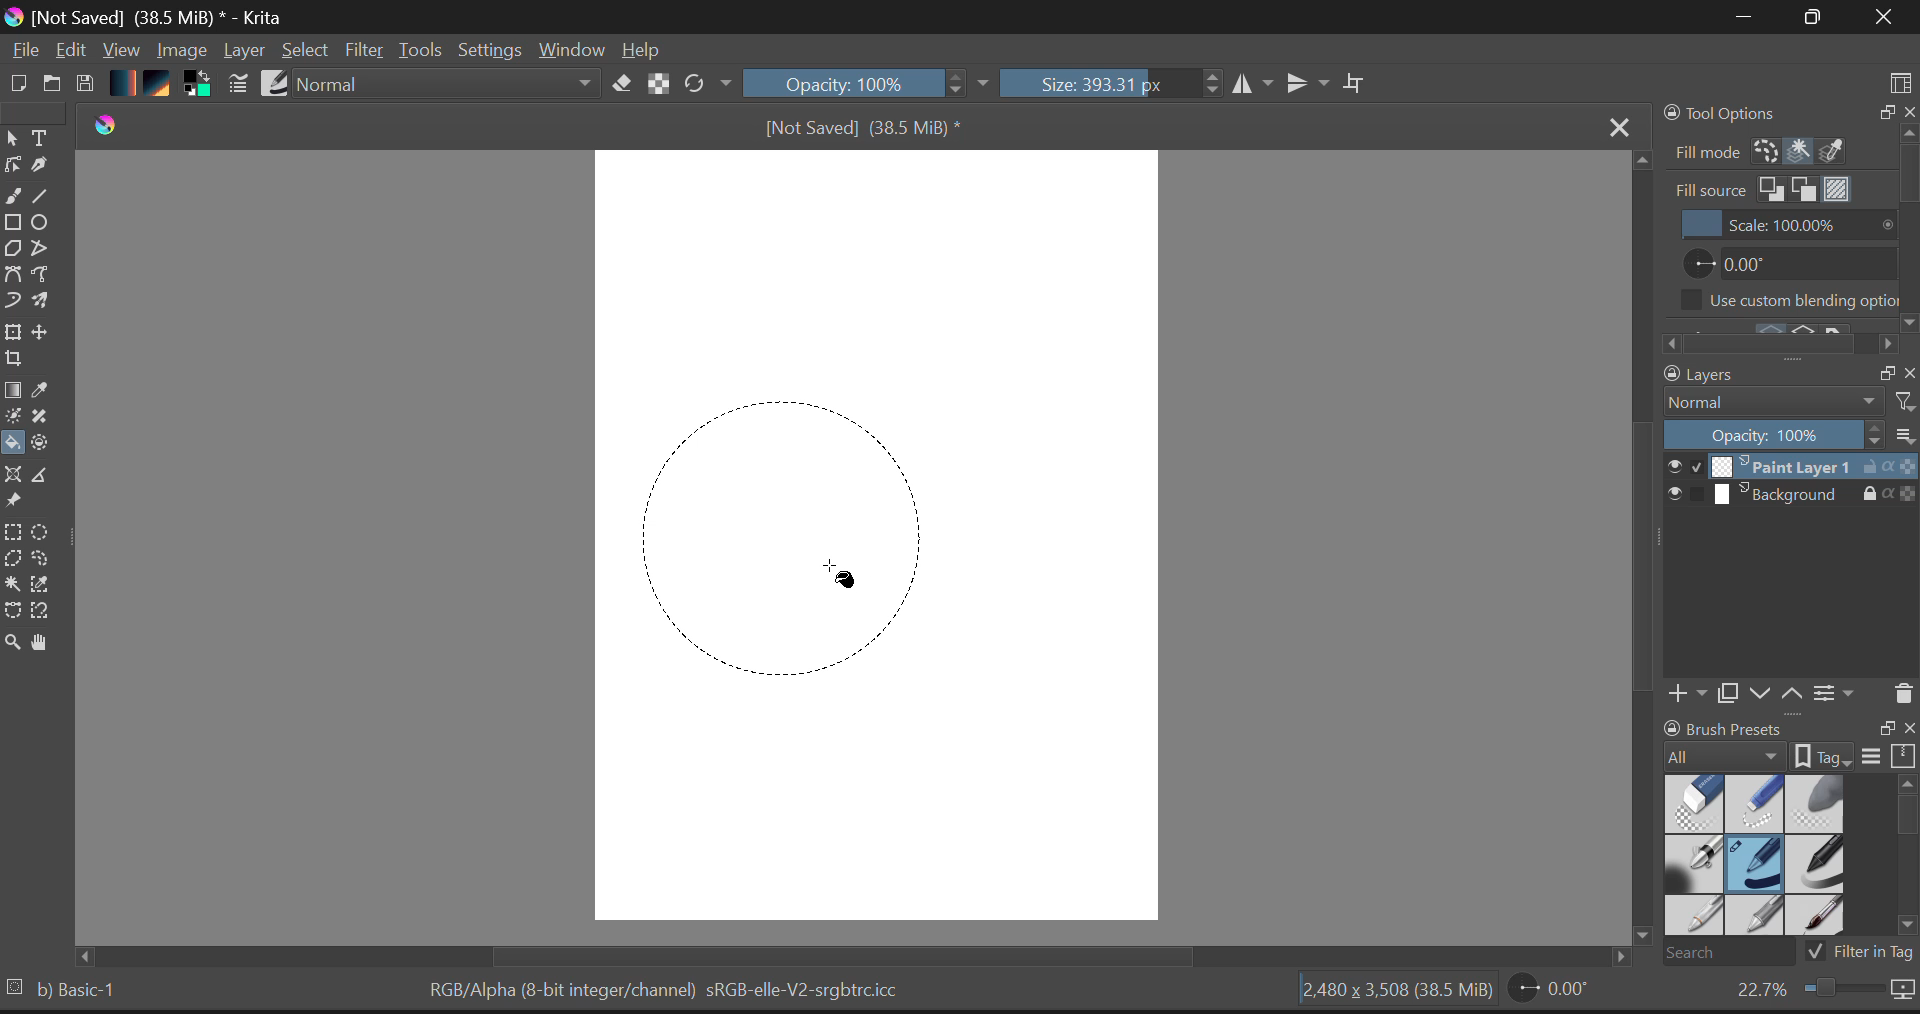 Image resolution: width=1920 pixels, height=1014 pixels. I want to click on Page Rotation, so click(1550, 992).